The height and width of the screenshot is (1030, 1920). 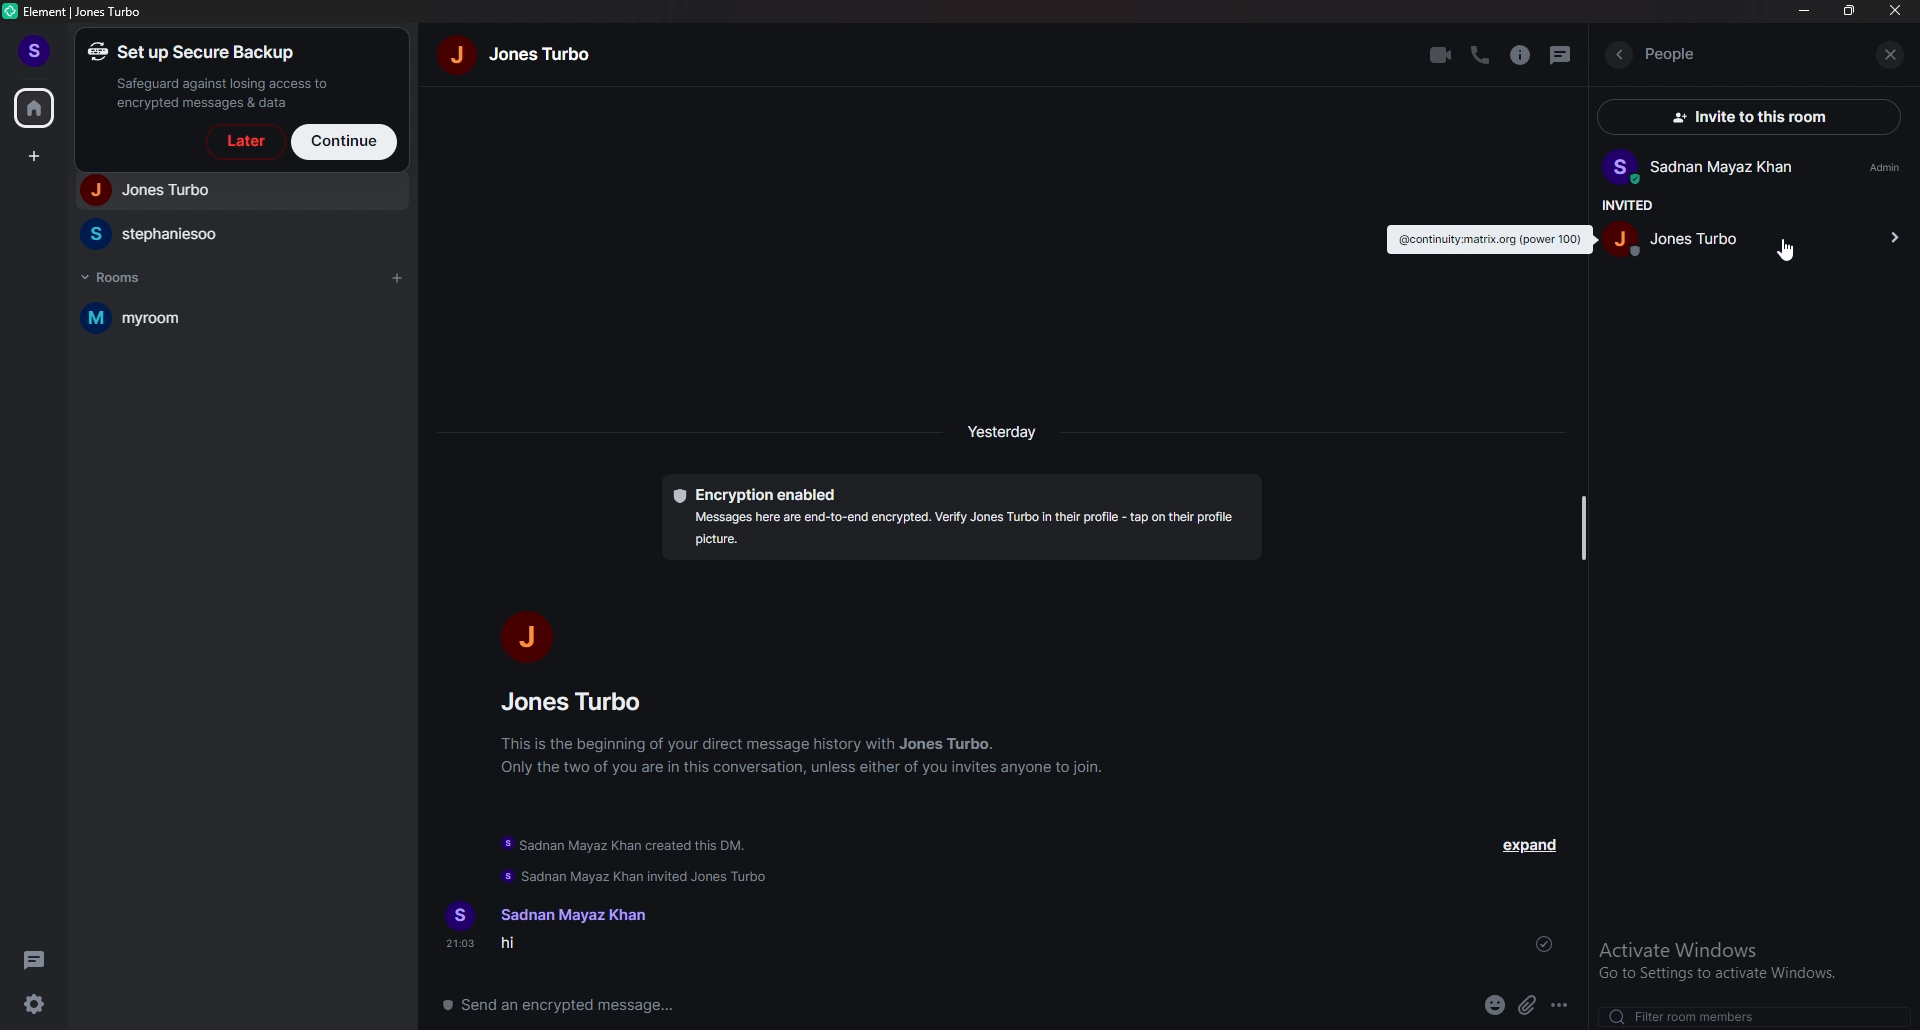 What do you see at coordinates (1005, 431) in the screenshot?
I see `time` at bounding box center [1005, 431].